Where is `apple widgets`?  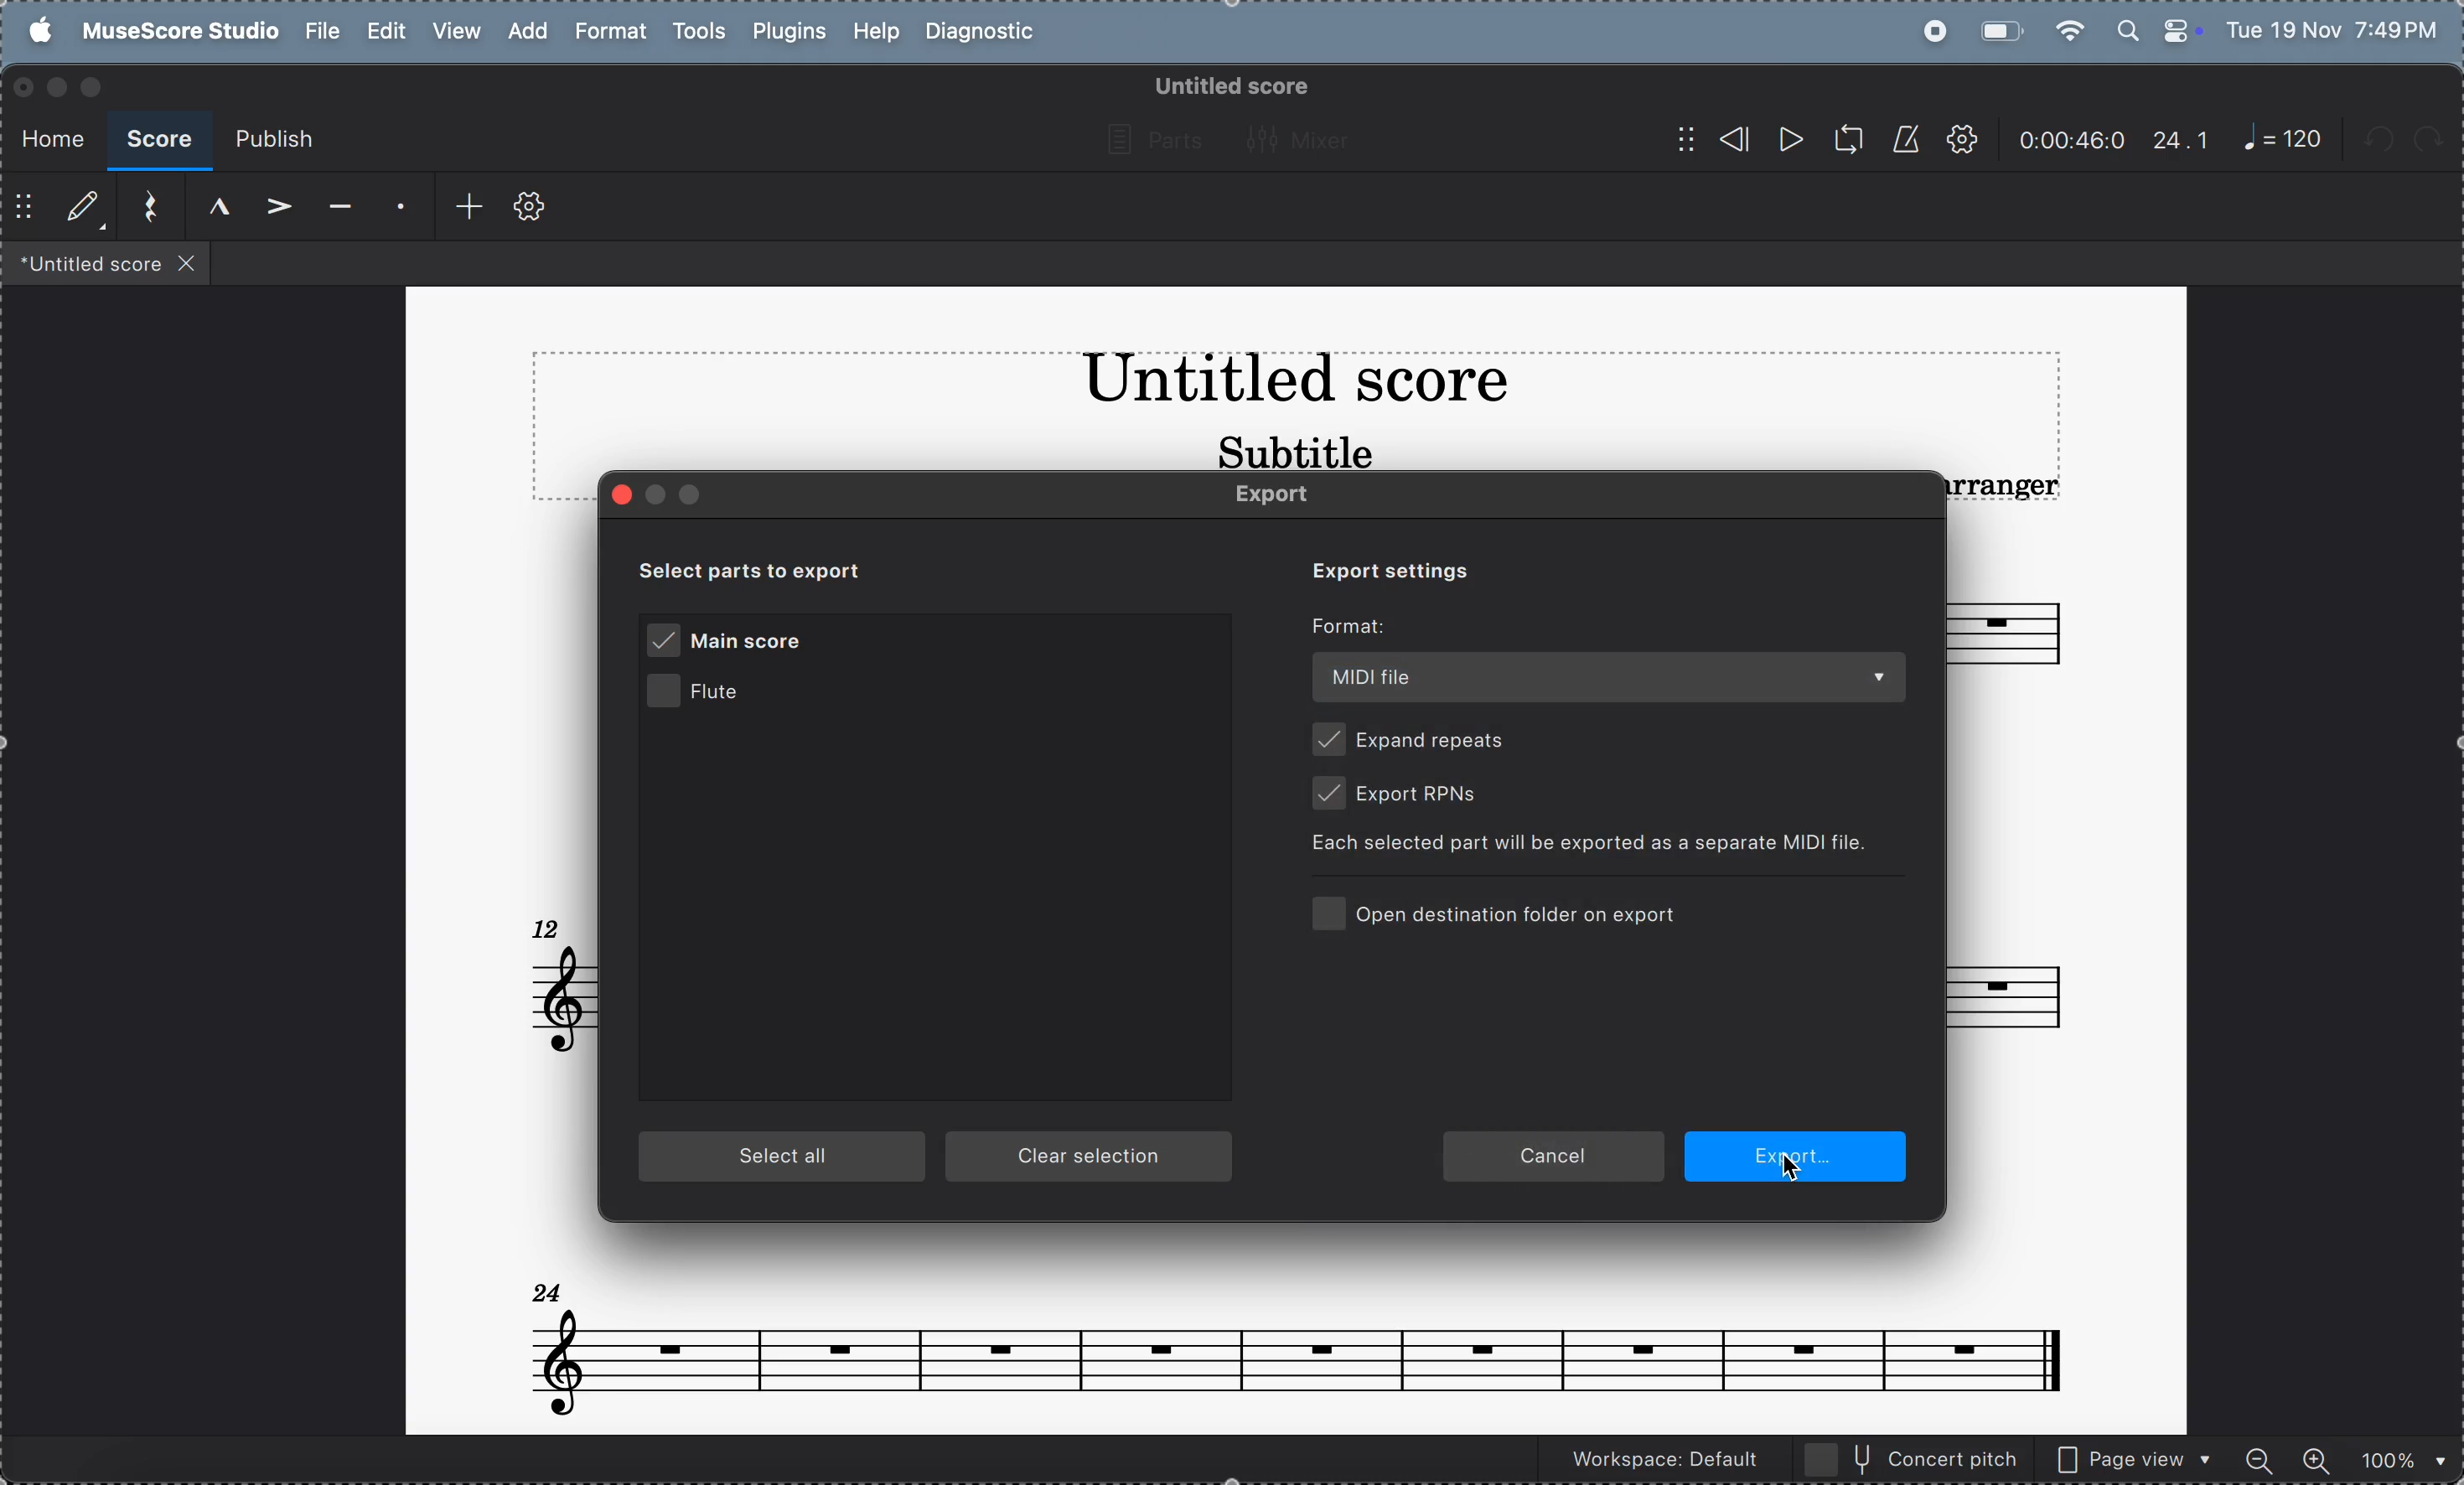
apple widgets is located at coordinates (2158, 28).